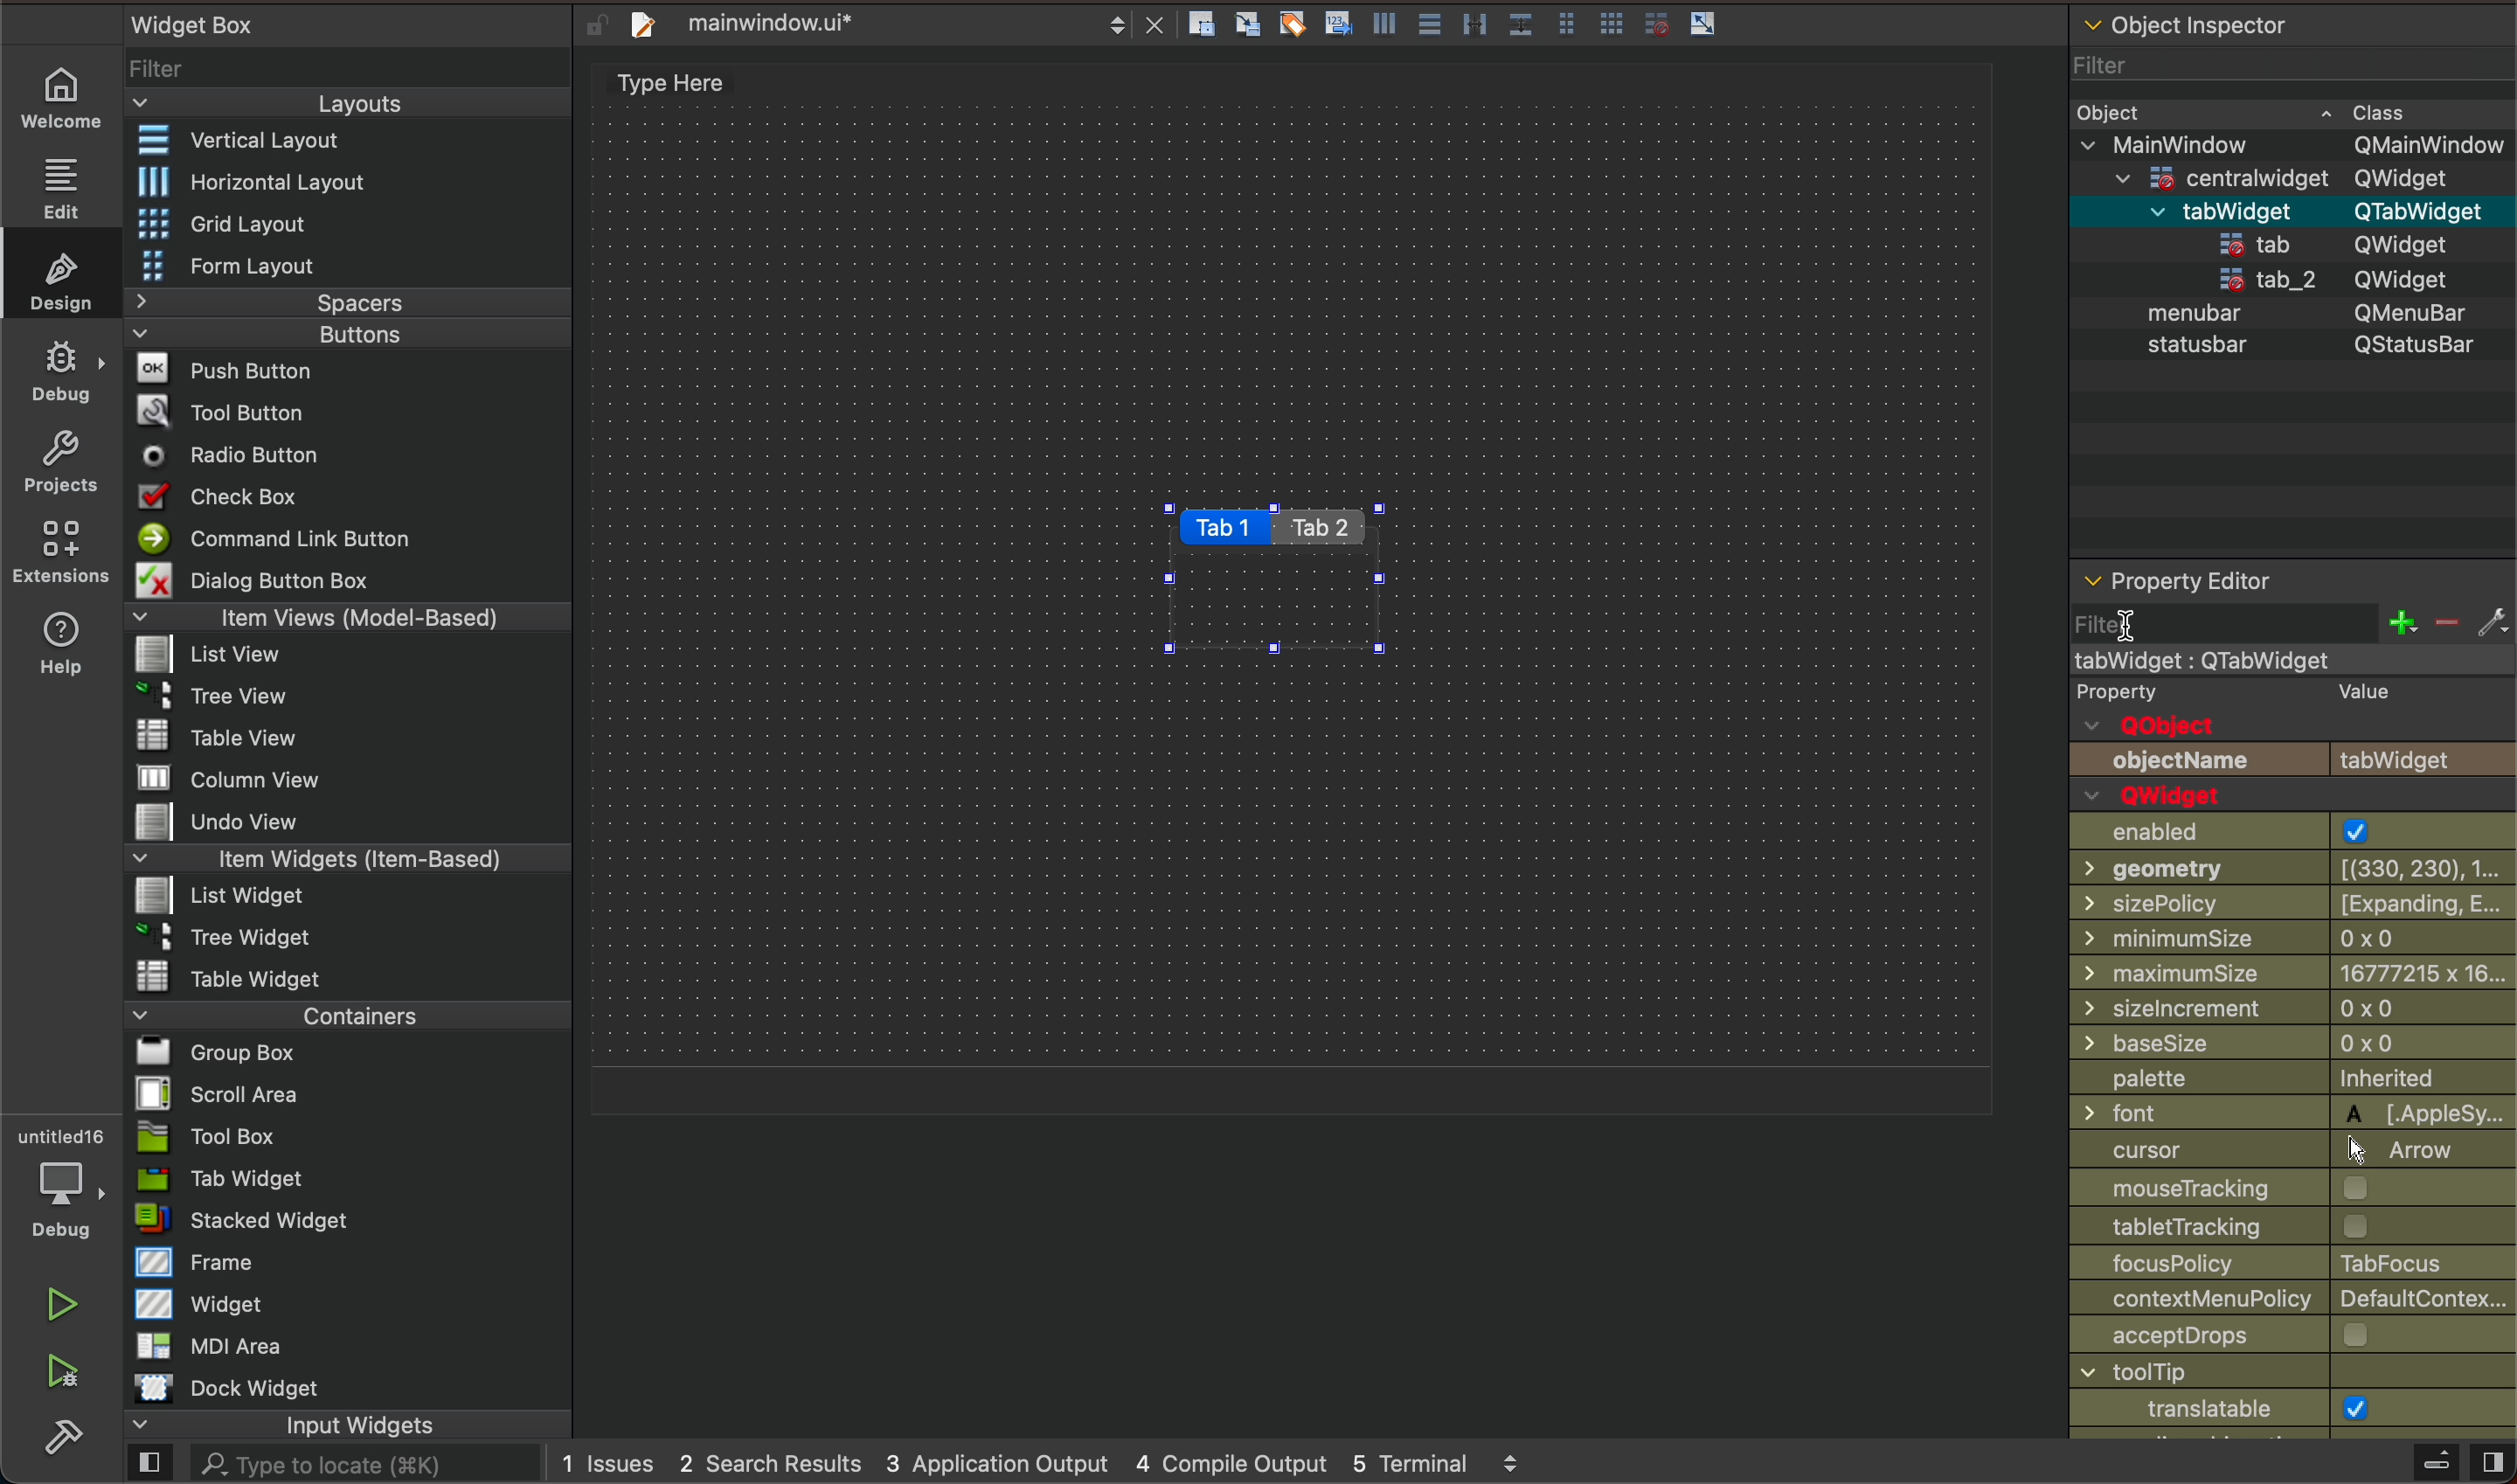  Describe the element at coordinates (65, 640) in the screenshot. I see `help` at that location.